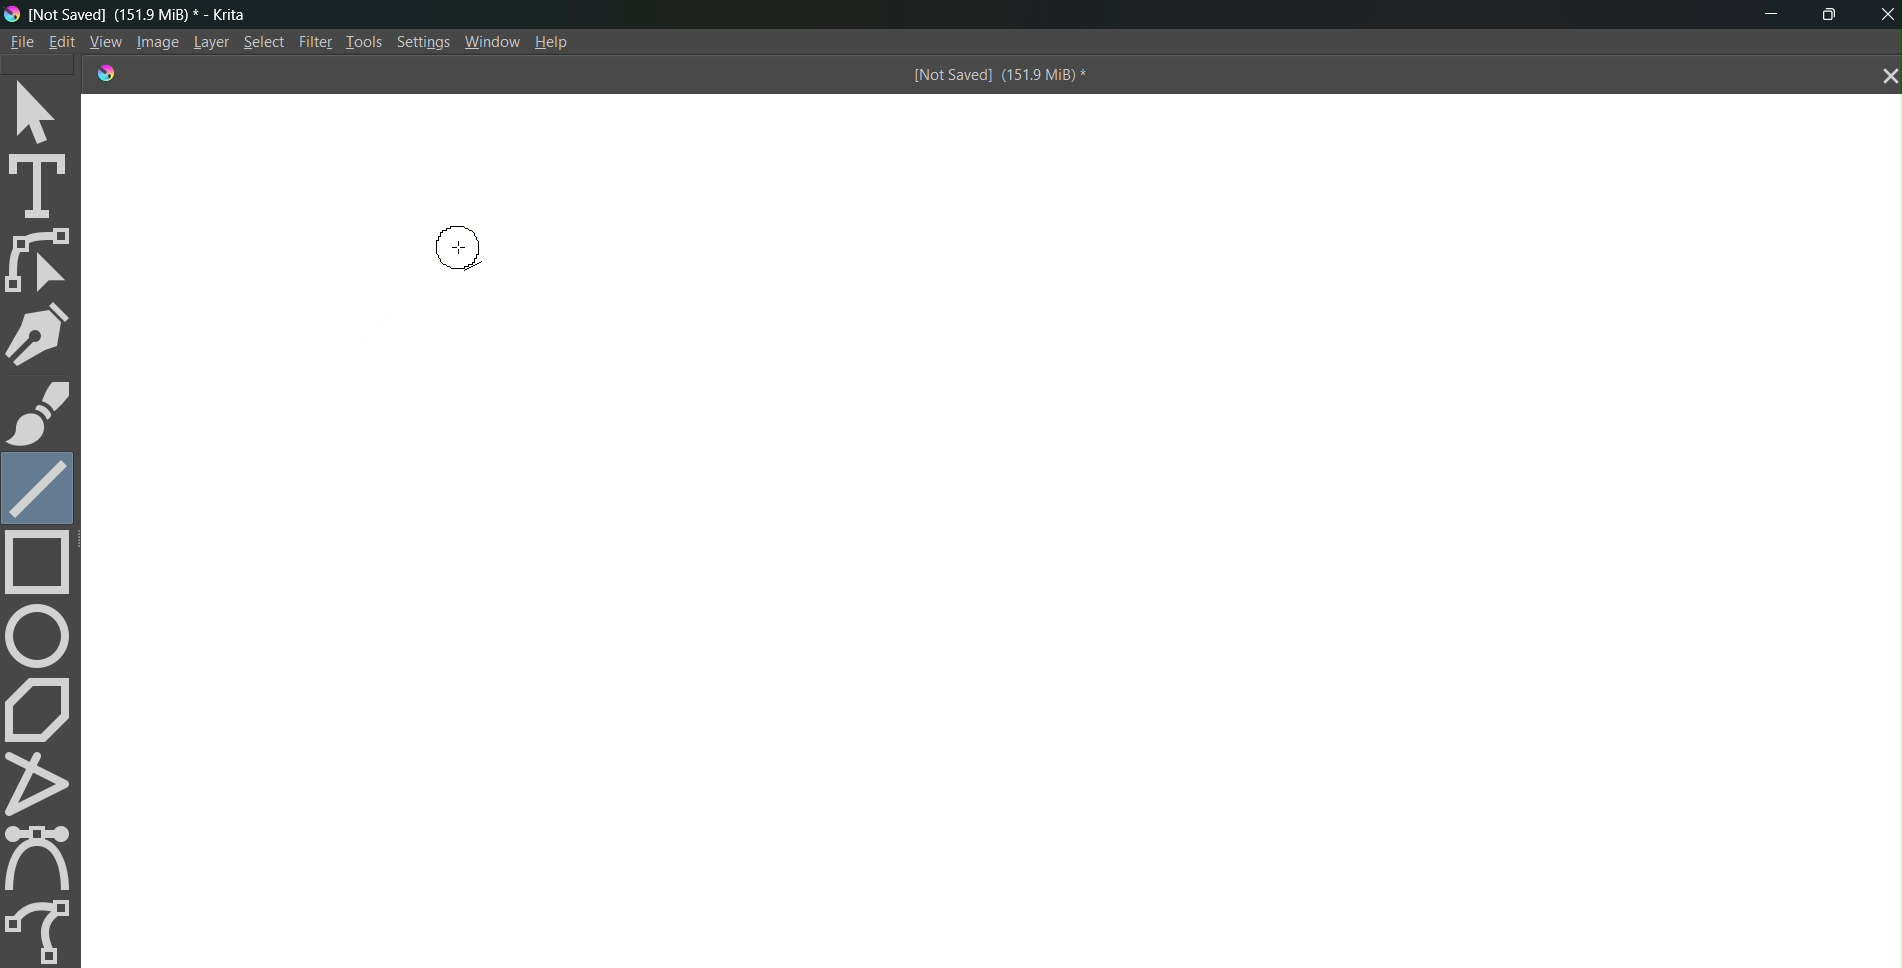 The height and width of the screenshot is (968, 1902). Describe the element at coordinates (492, 42) in the screenshot. I see `Window` at that location.